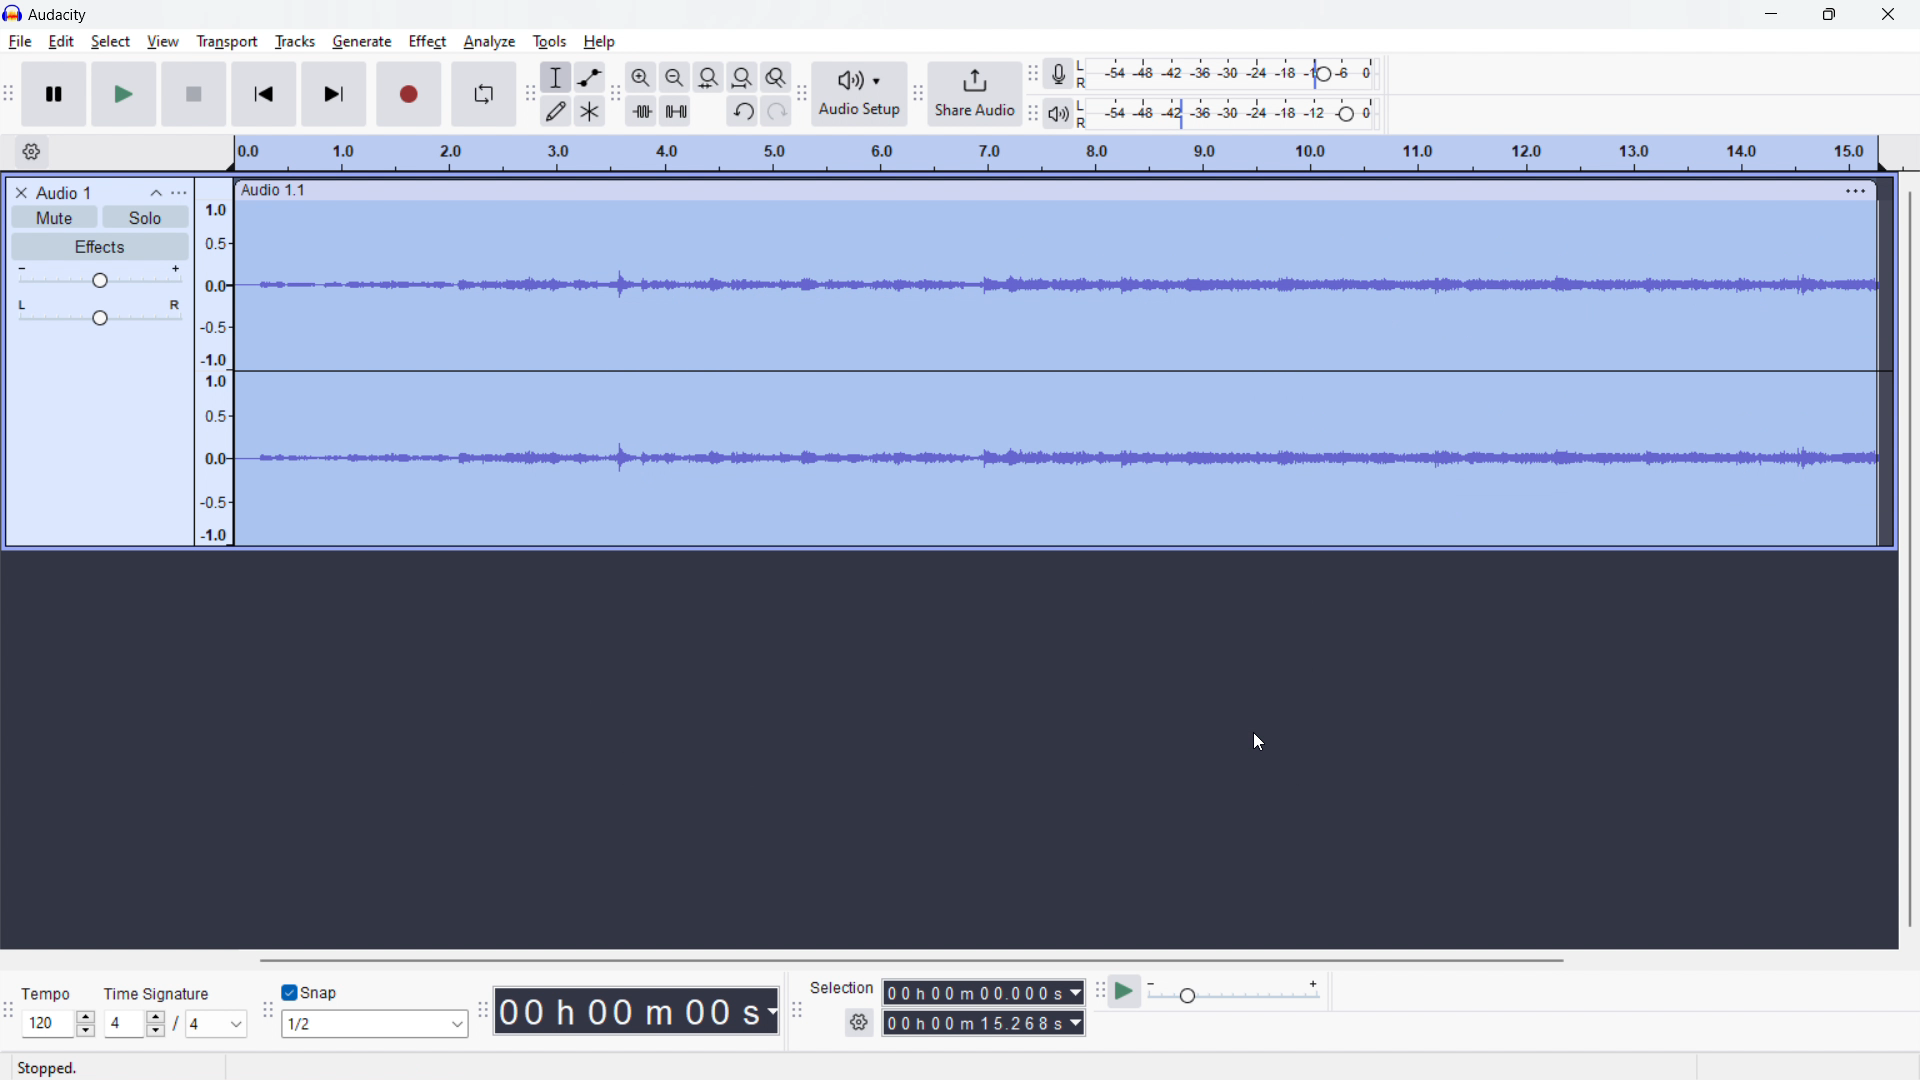  I want to click on audio setup, so click(859, 93).